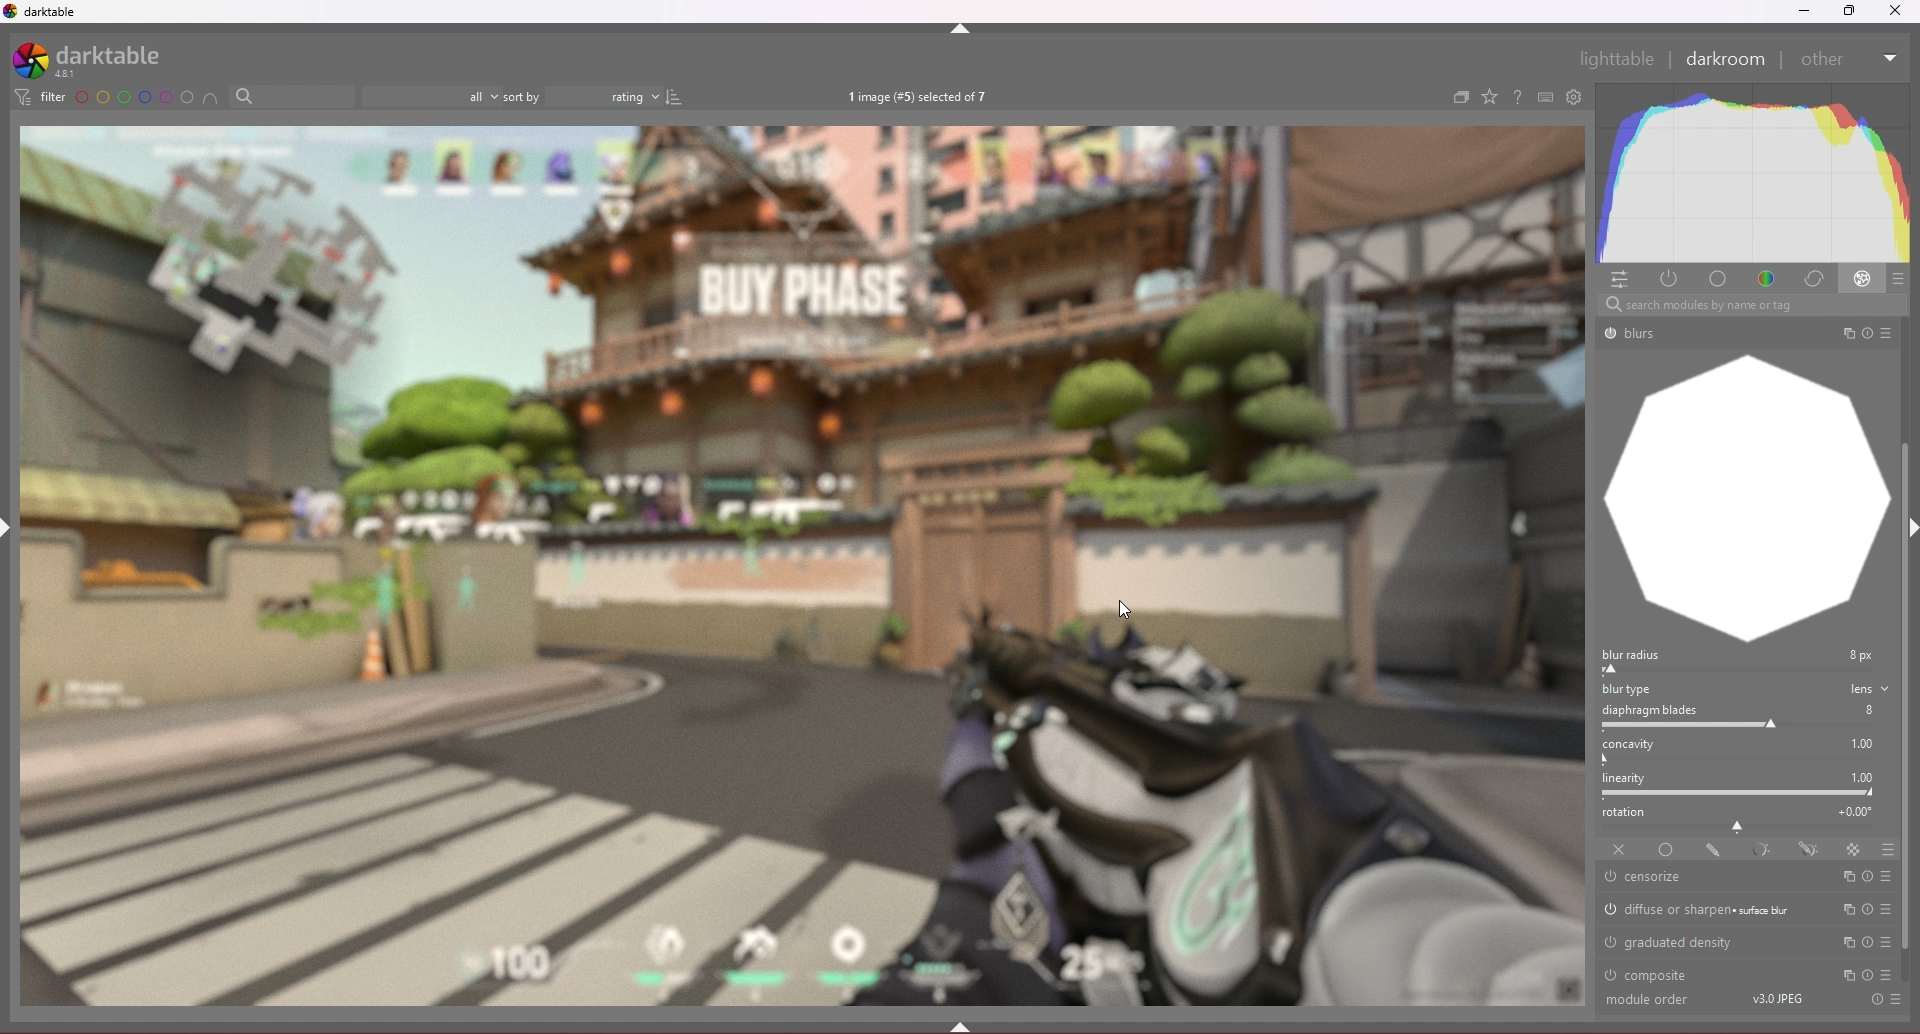  Describe the element at coordinates (1669, 279) in the screenshot. I see `active modules` at that location.